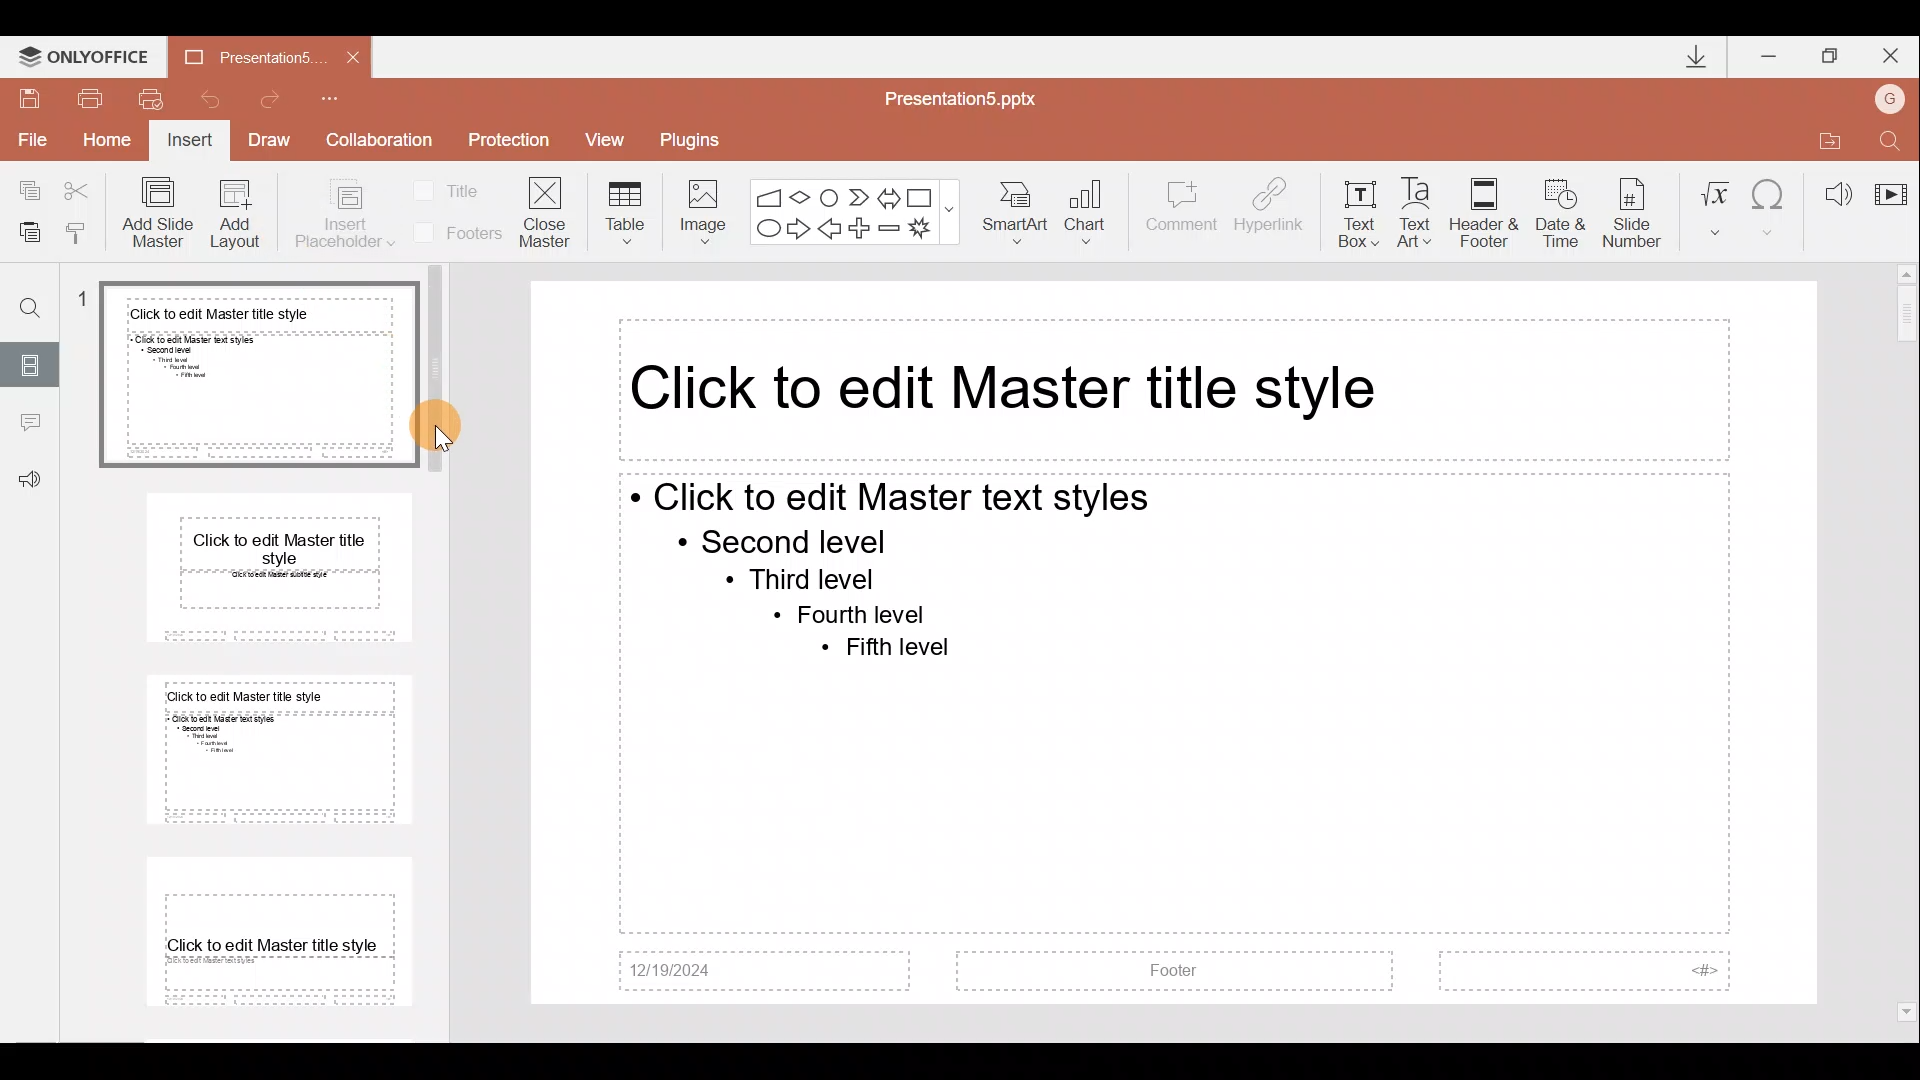 Image resolution: width=1920 pixels, height=1080 pixels. I want to click on Save, so click(30, 96).